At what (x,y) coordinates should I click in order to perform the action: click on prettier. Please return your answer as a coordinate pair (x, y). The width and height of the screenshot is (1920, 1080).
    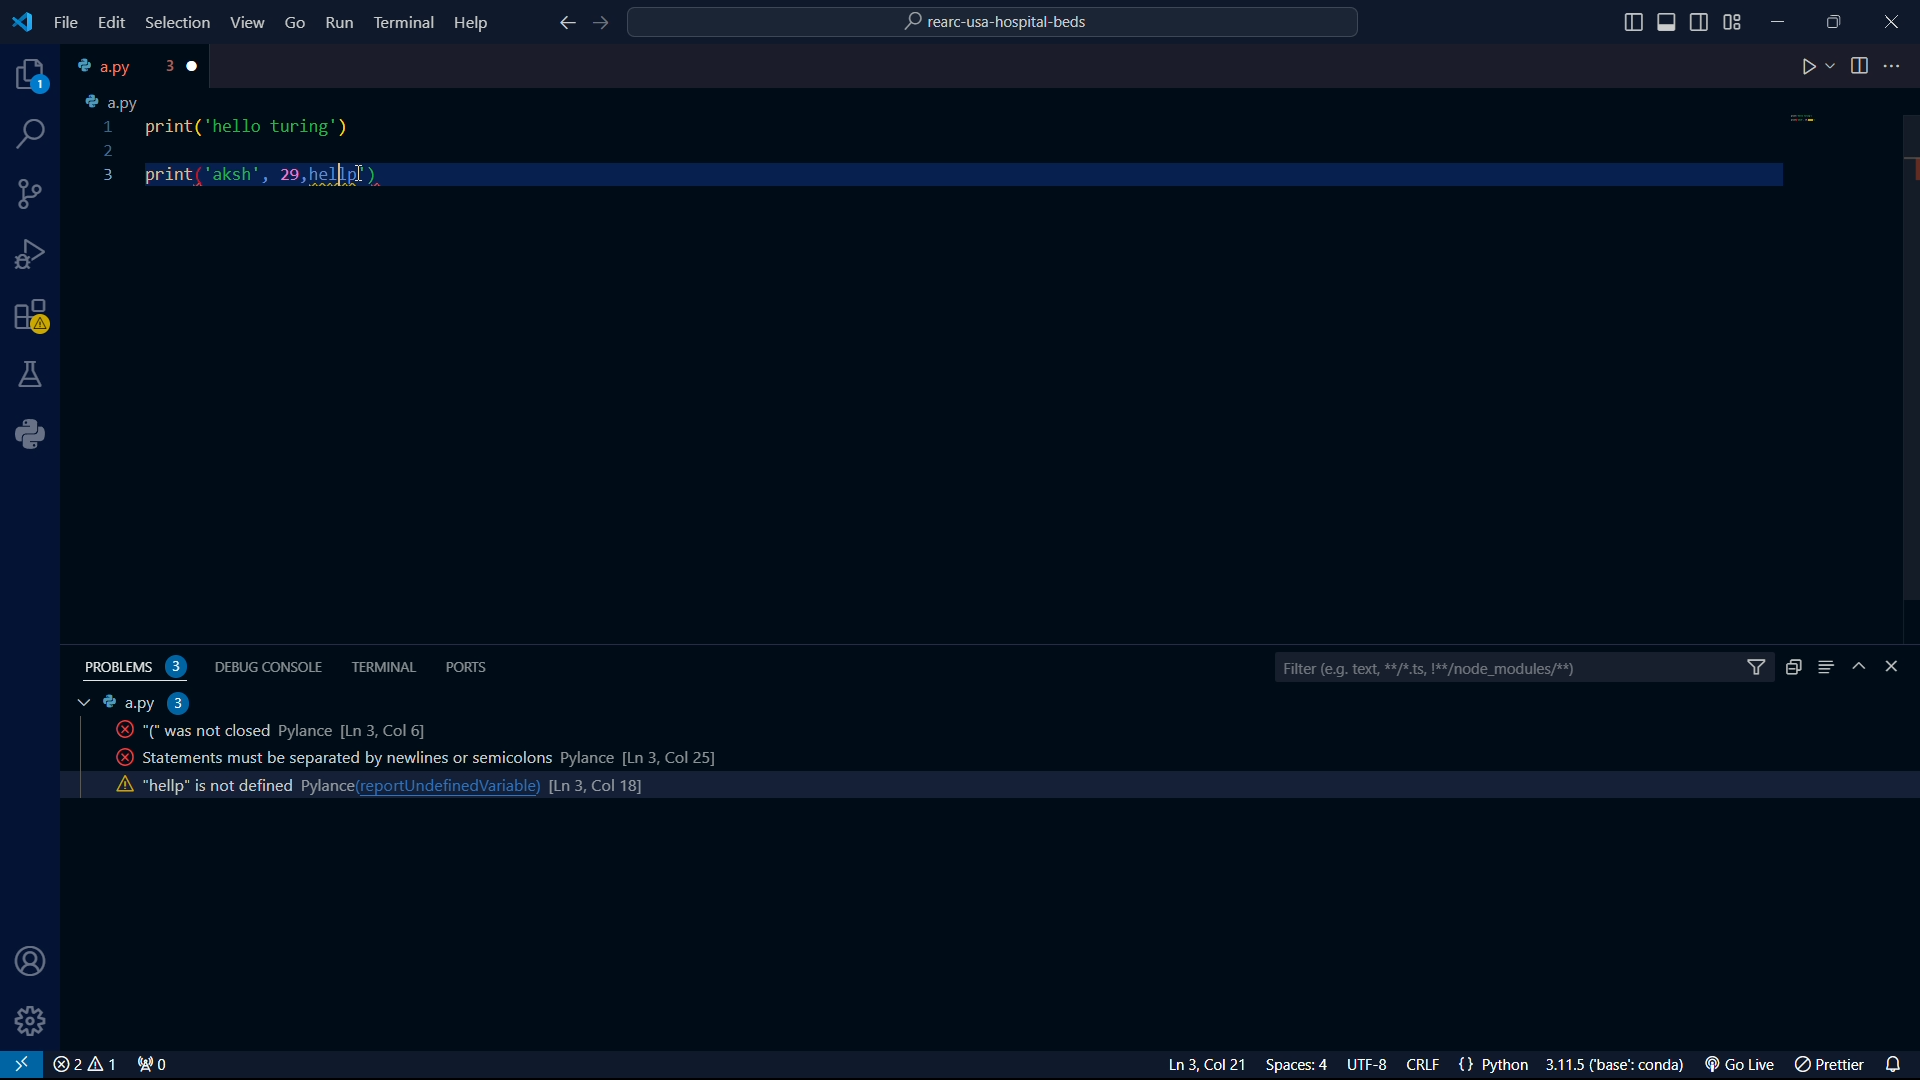
    Looking at the image, I should click on (1832, 1066).